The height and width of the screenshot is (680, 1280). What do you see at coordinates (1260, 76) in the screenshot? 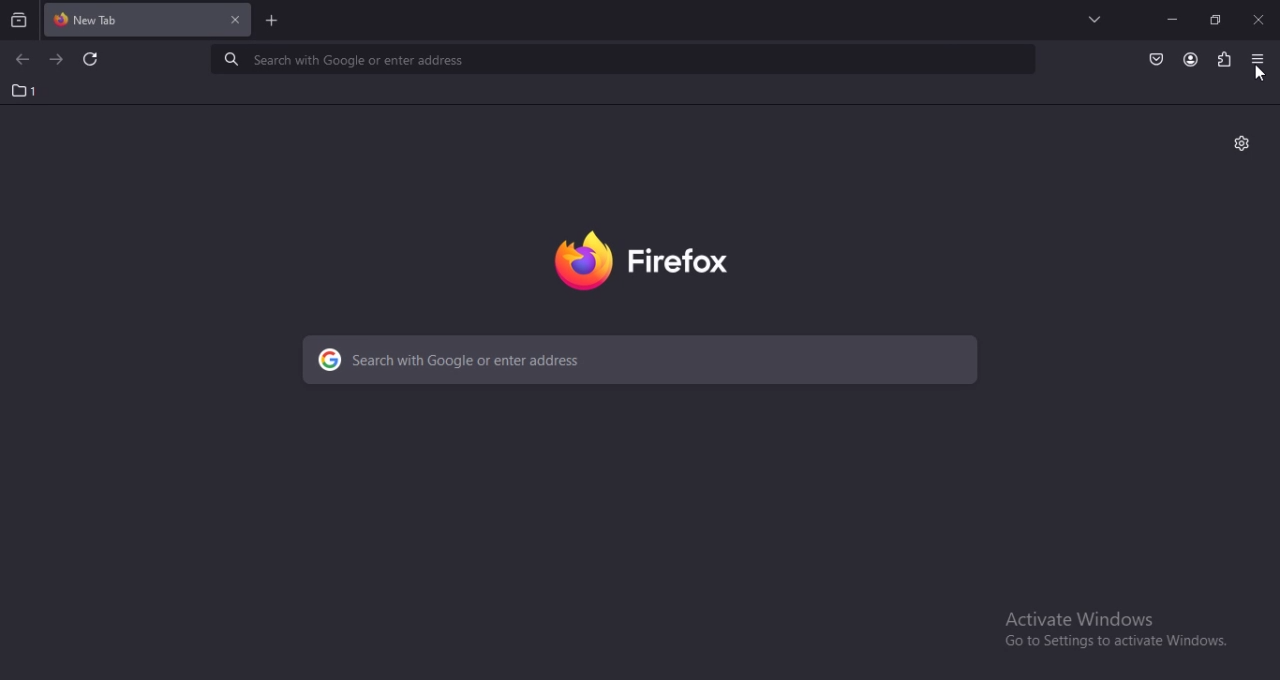
I see `cursor` at bounding box center [1260, 76].